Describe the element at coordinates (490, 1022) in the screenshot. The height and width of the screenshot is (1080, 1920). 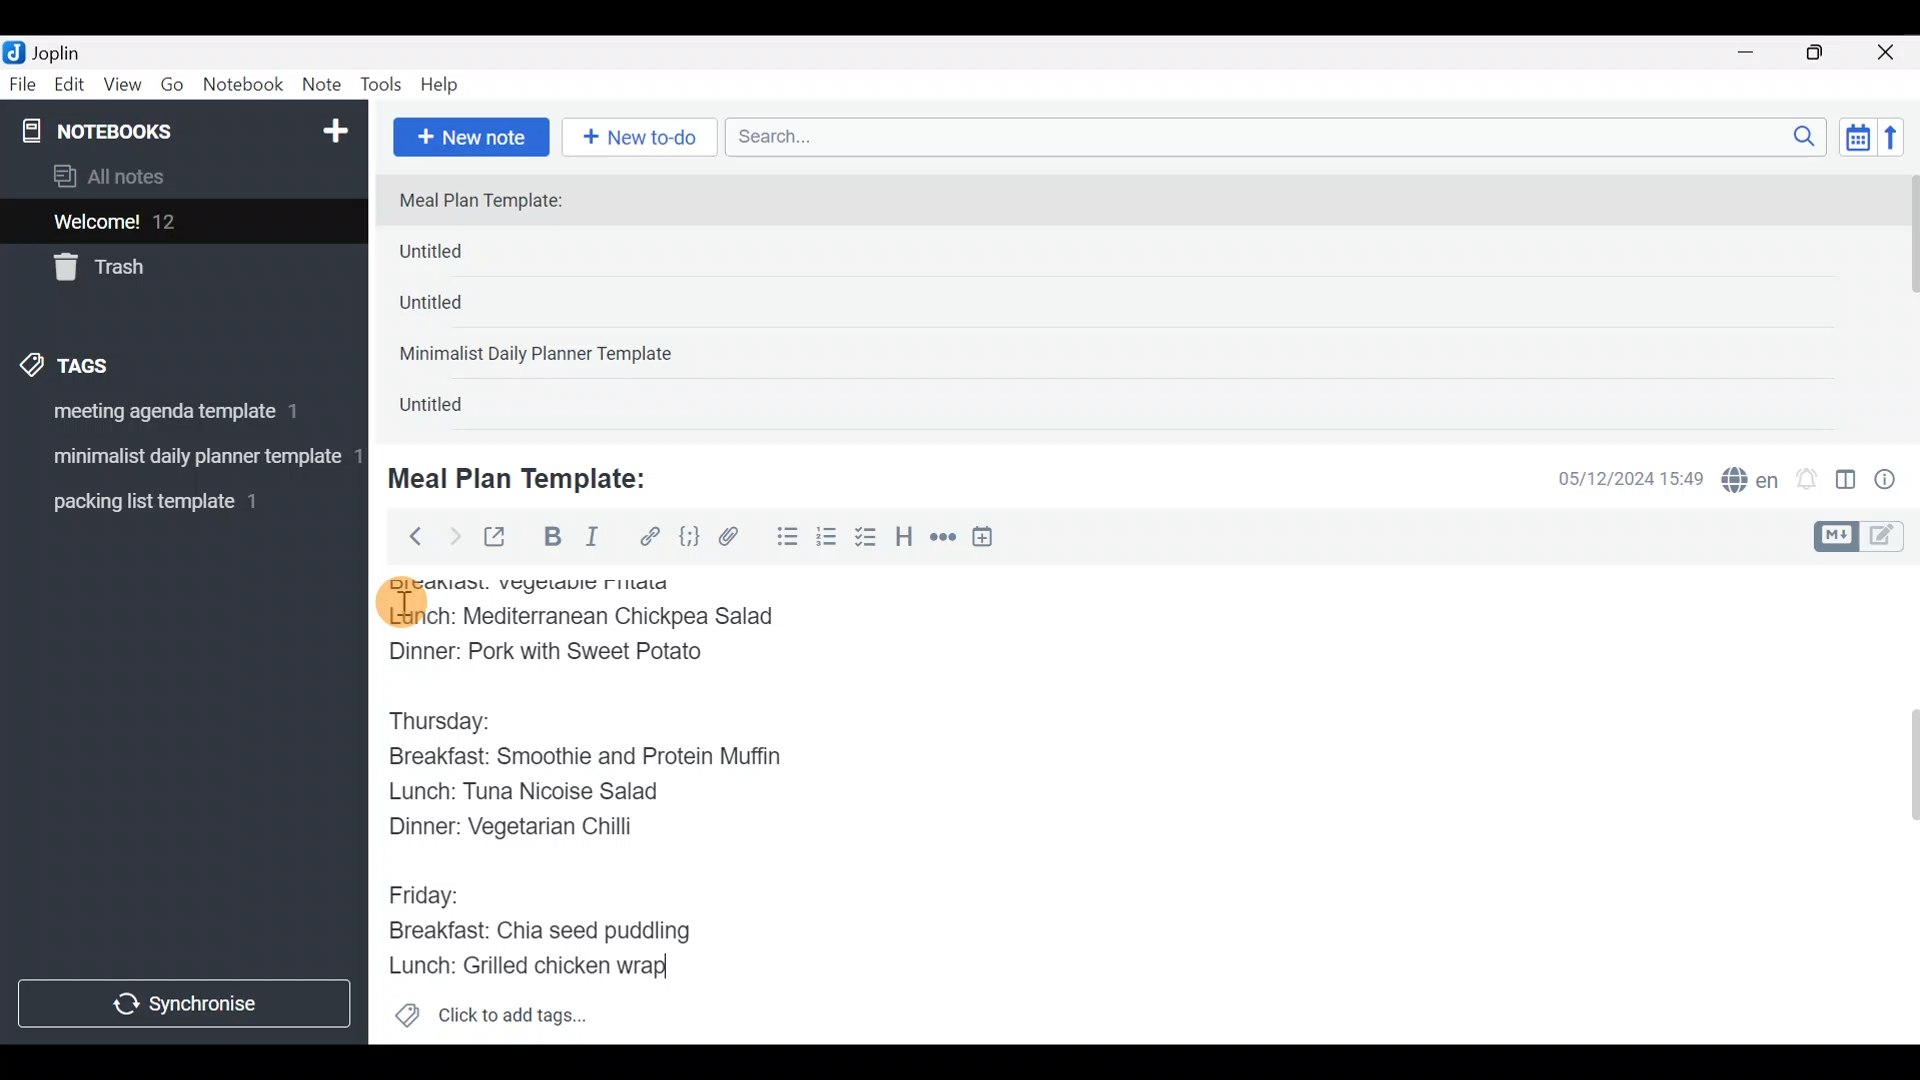
I see `Click to add tags` at that location.